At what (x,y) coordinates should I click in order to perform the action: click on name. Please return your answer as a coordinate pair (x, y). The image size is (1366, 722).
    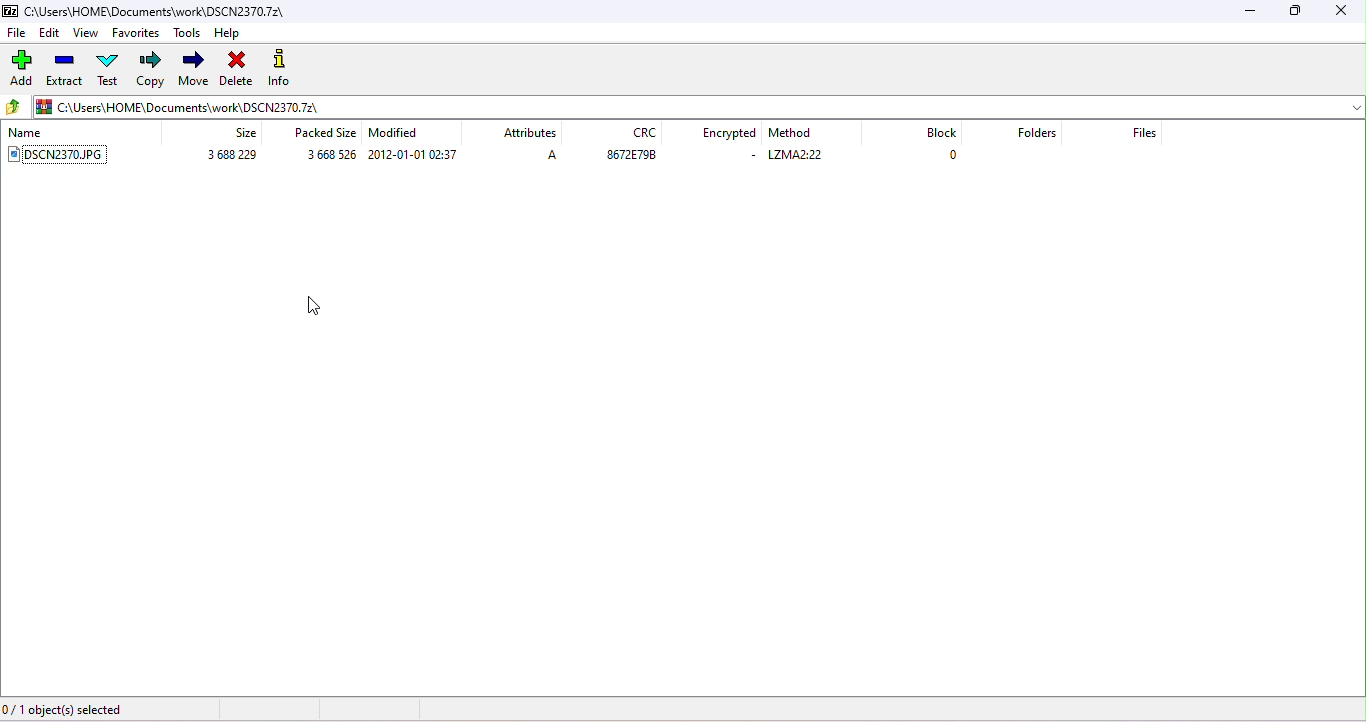
    Looking at the image, I should click on (38, 132).